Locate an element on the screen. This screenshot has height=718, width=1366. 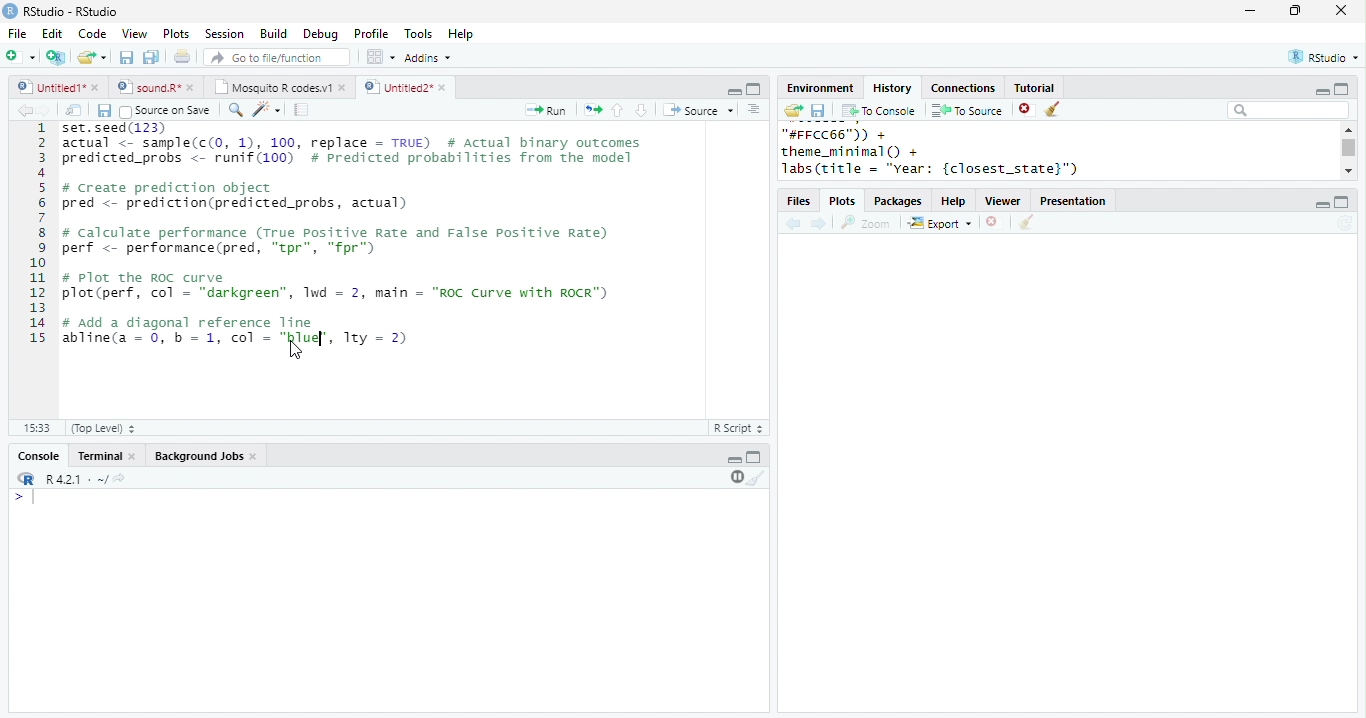
Plots is located at coordinates (177, 33).